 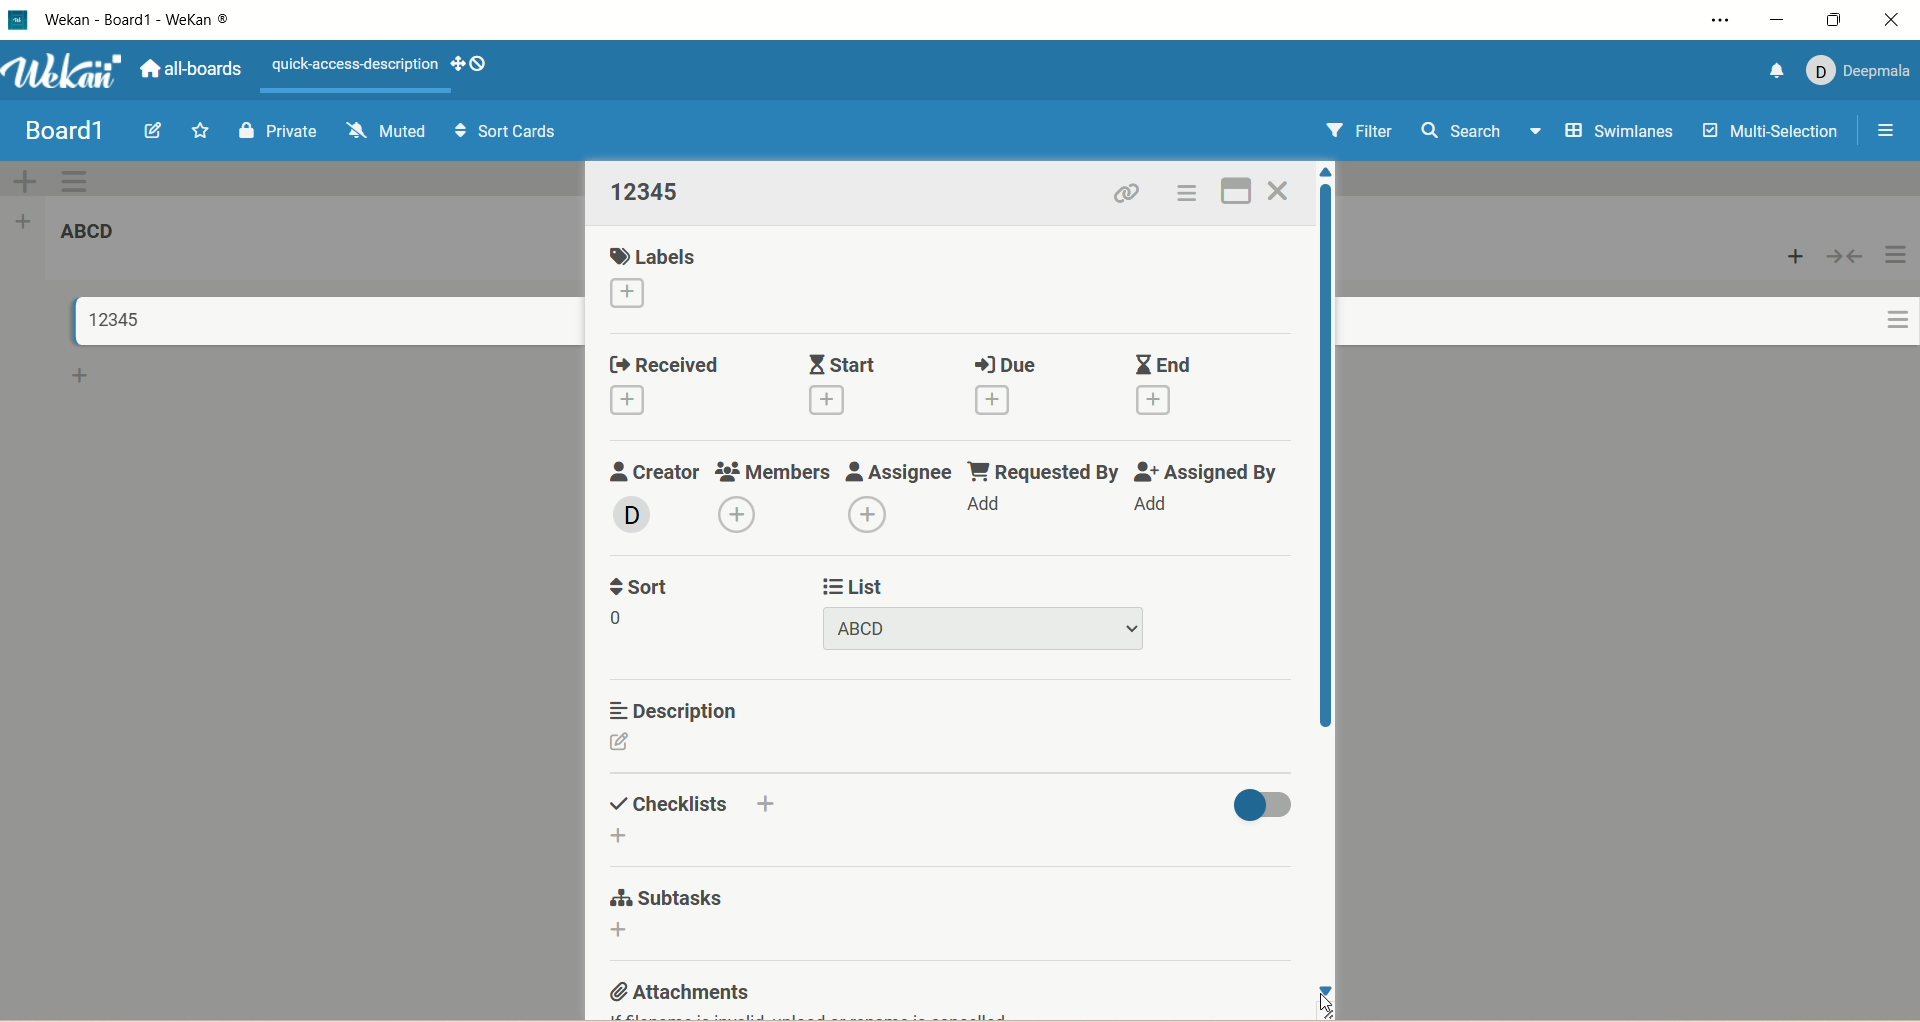 I want to click on add, so click(x=868, y=515).